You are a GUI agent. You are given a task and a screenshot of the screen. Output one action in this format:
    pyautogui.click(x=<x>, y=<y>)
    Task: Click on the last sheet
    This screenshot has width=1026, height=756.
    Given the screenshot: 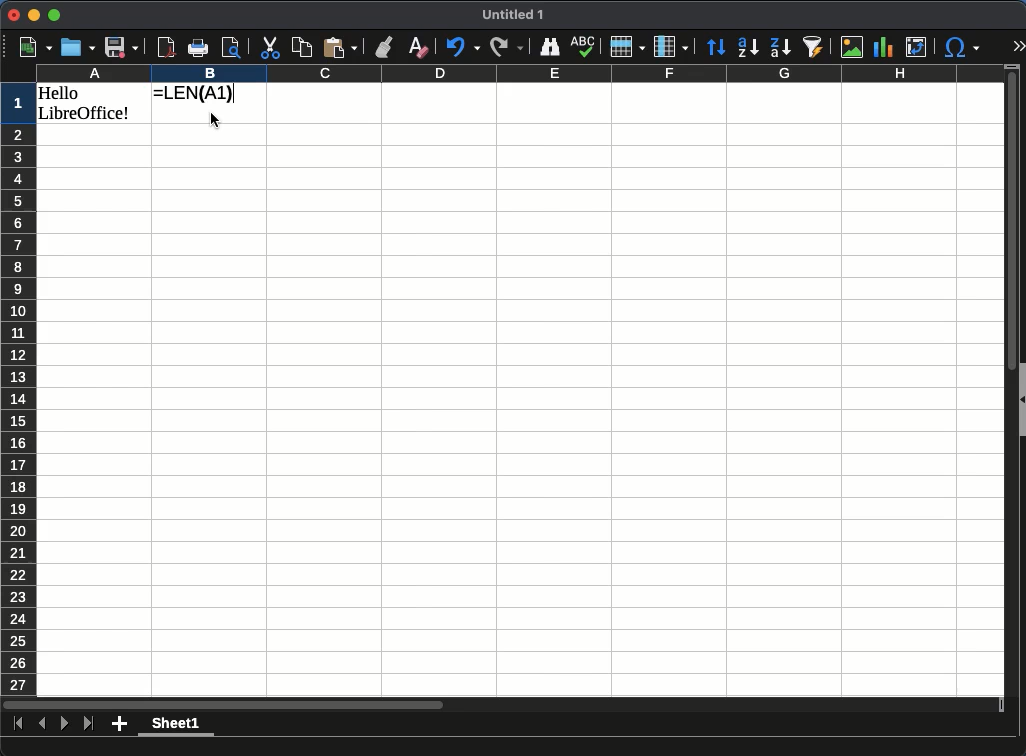 What is the action you would take?
    pyautogui.click(x=89, y=723)
    